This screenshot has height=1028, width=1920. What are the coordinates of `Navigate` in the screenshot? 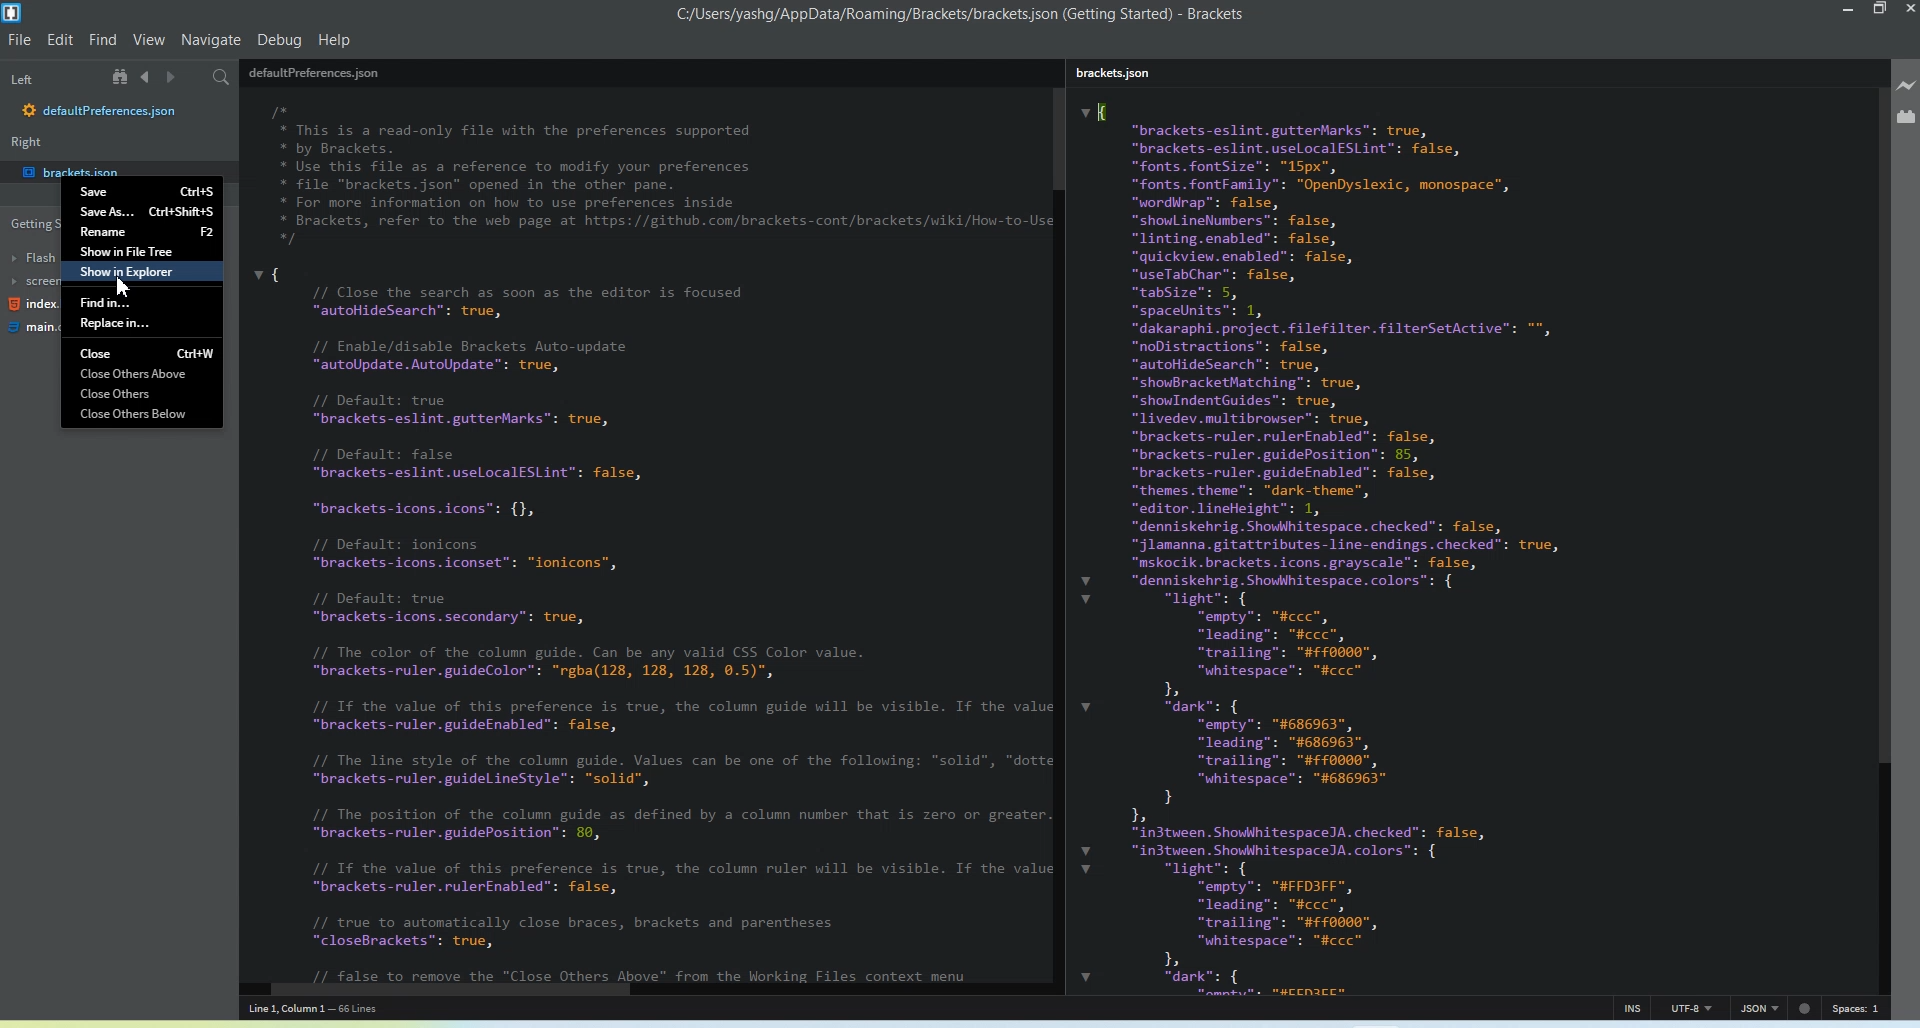 It's located at (211, 41).